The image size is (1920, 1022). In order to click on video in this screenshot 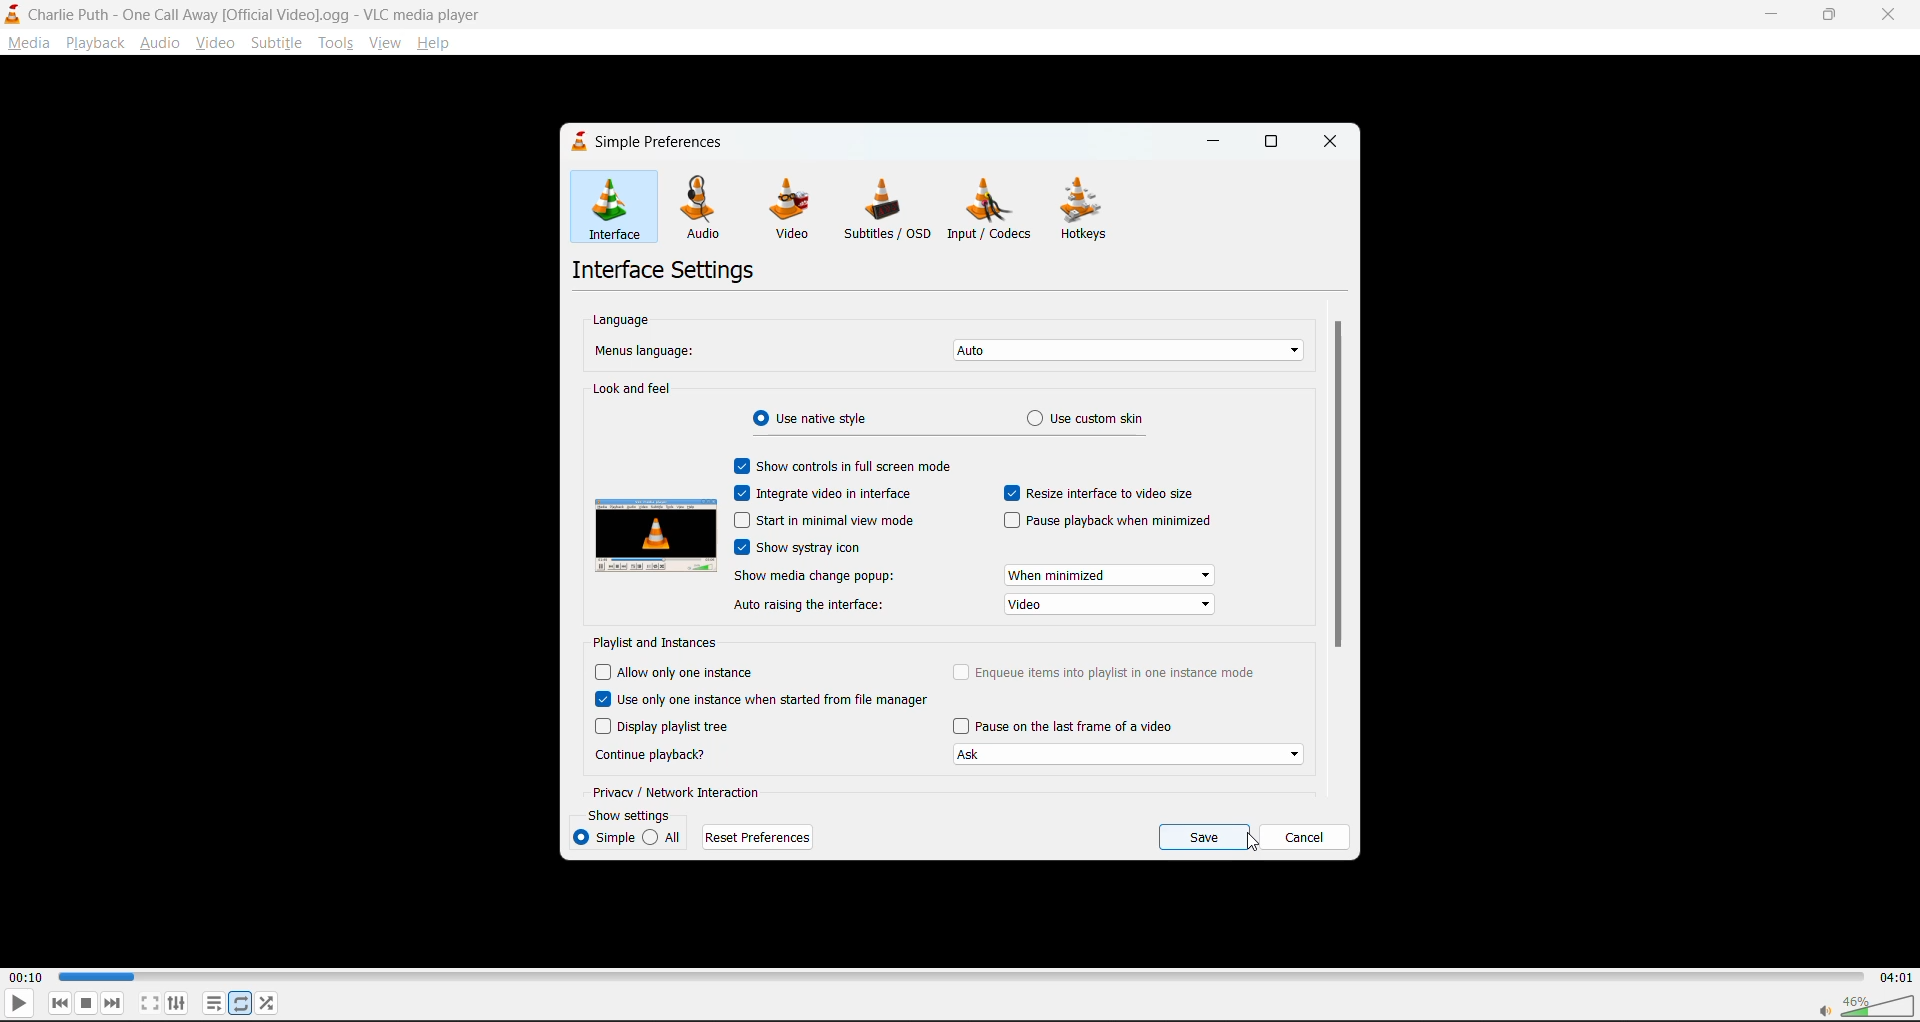, I will do `click(219, 45)`.